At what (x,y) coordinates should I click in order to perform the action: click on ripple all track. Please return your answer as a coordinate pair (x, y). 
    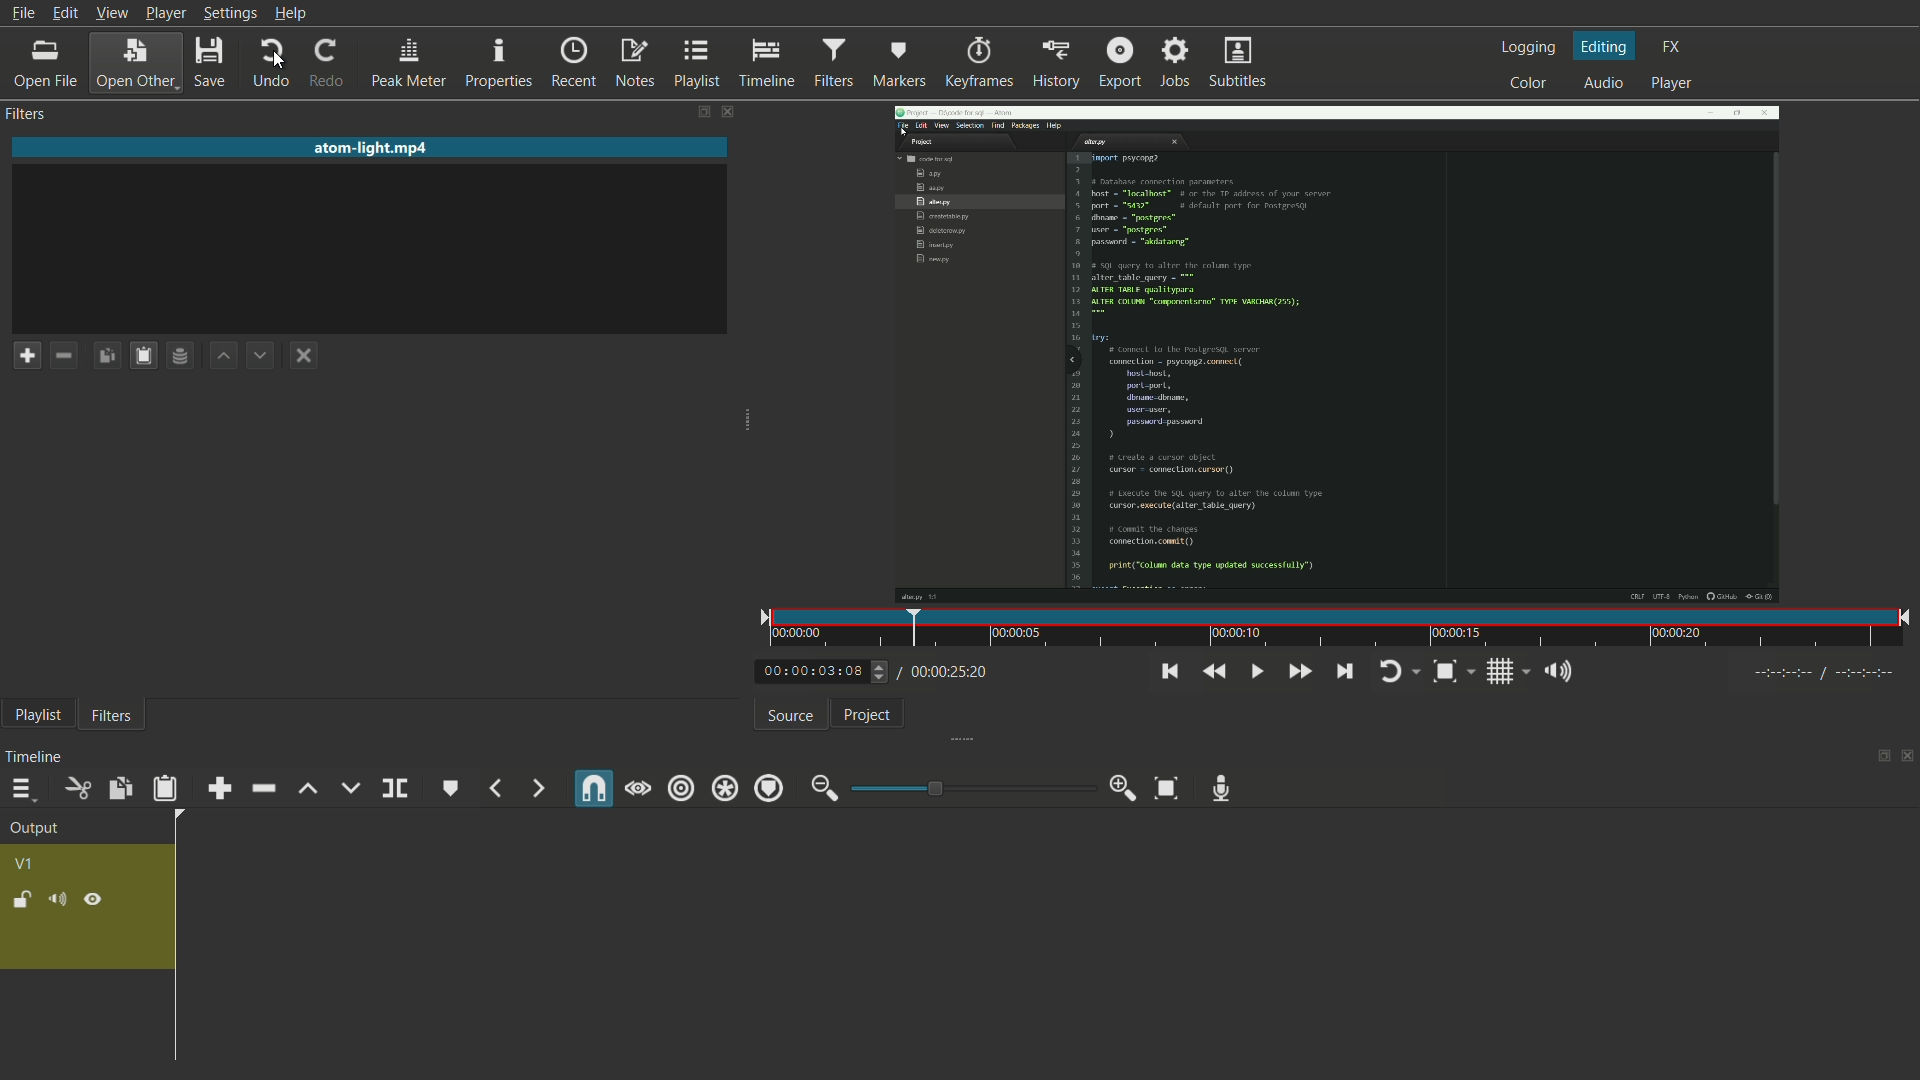
    Looking at the image, I should click on (722, 789).